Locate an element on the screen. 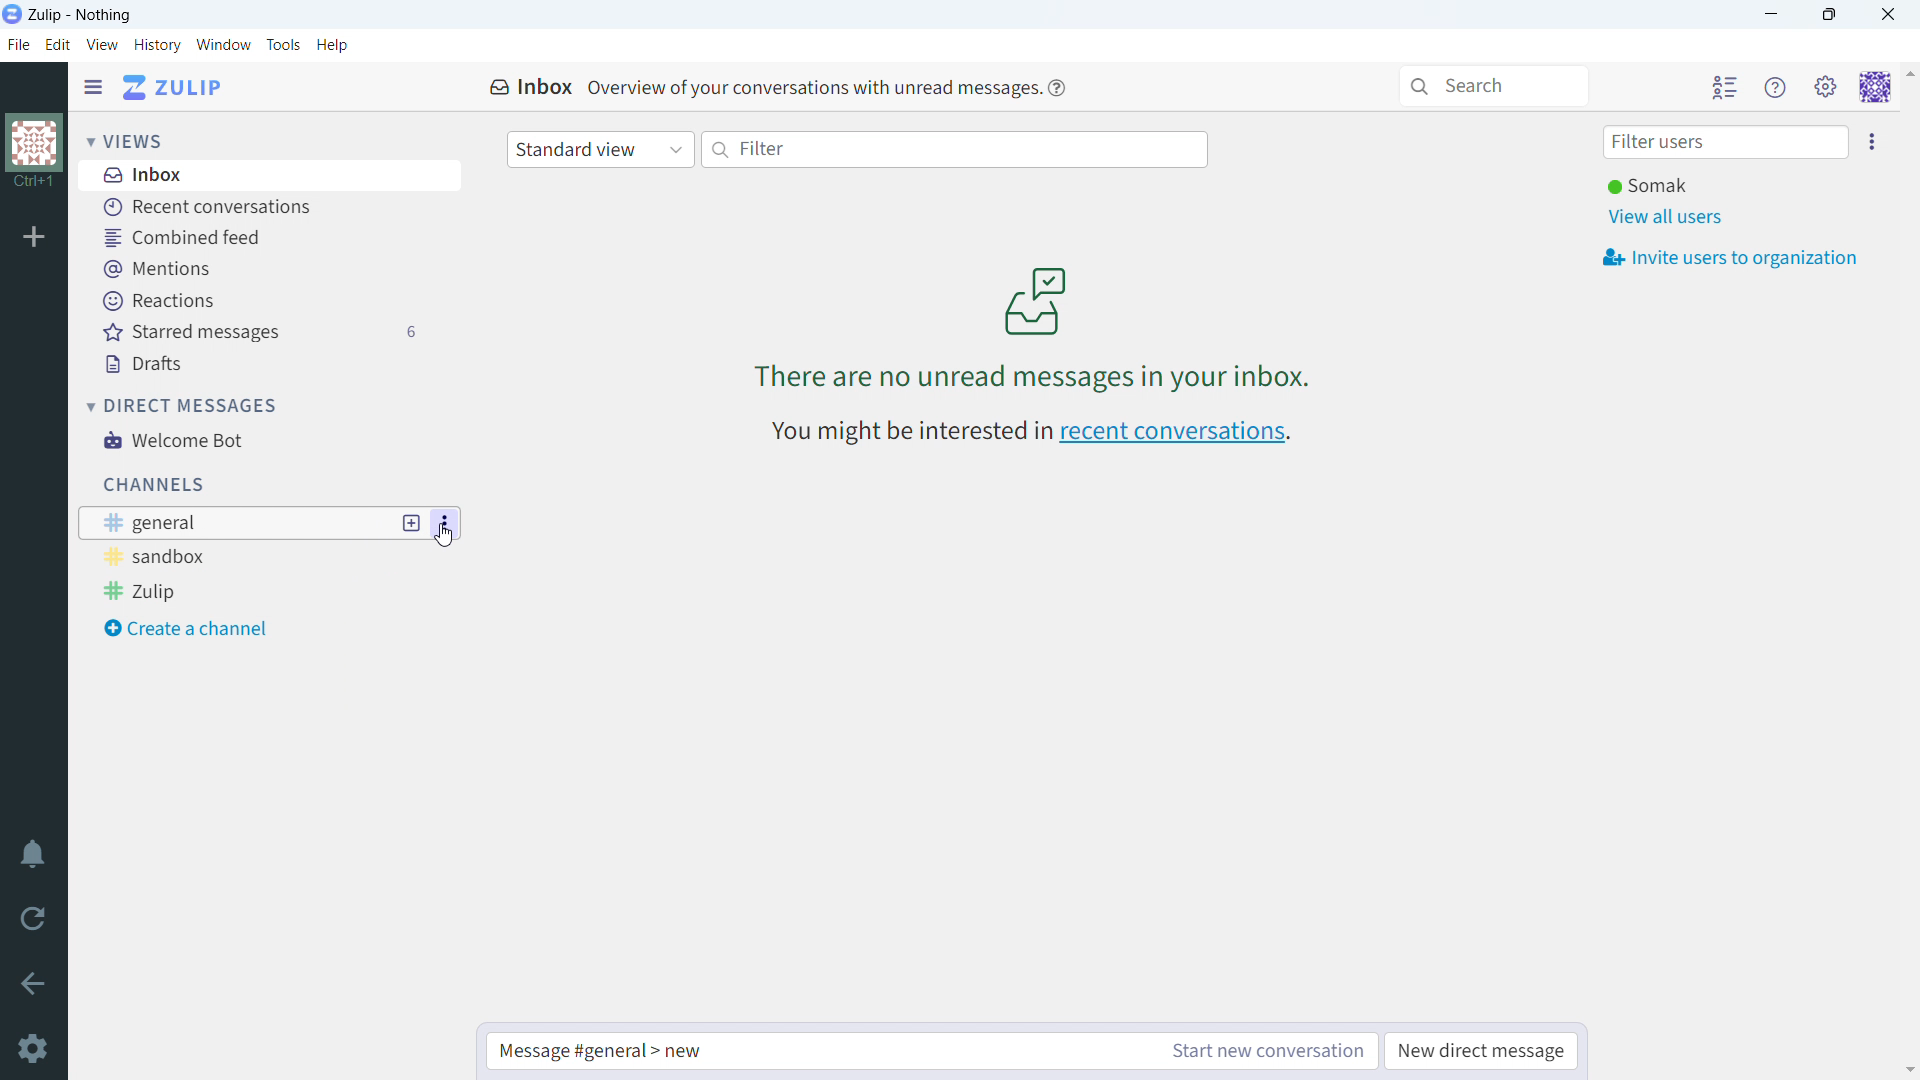  scroll up is located at coordinates (1908, 73).